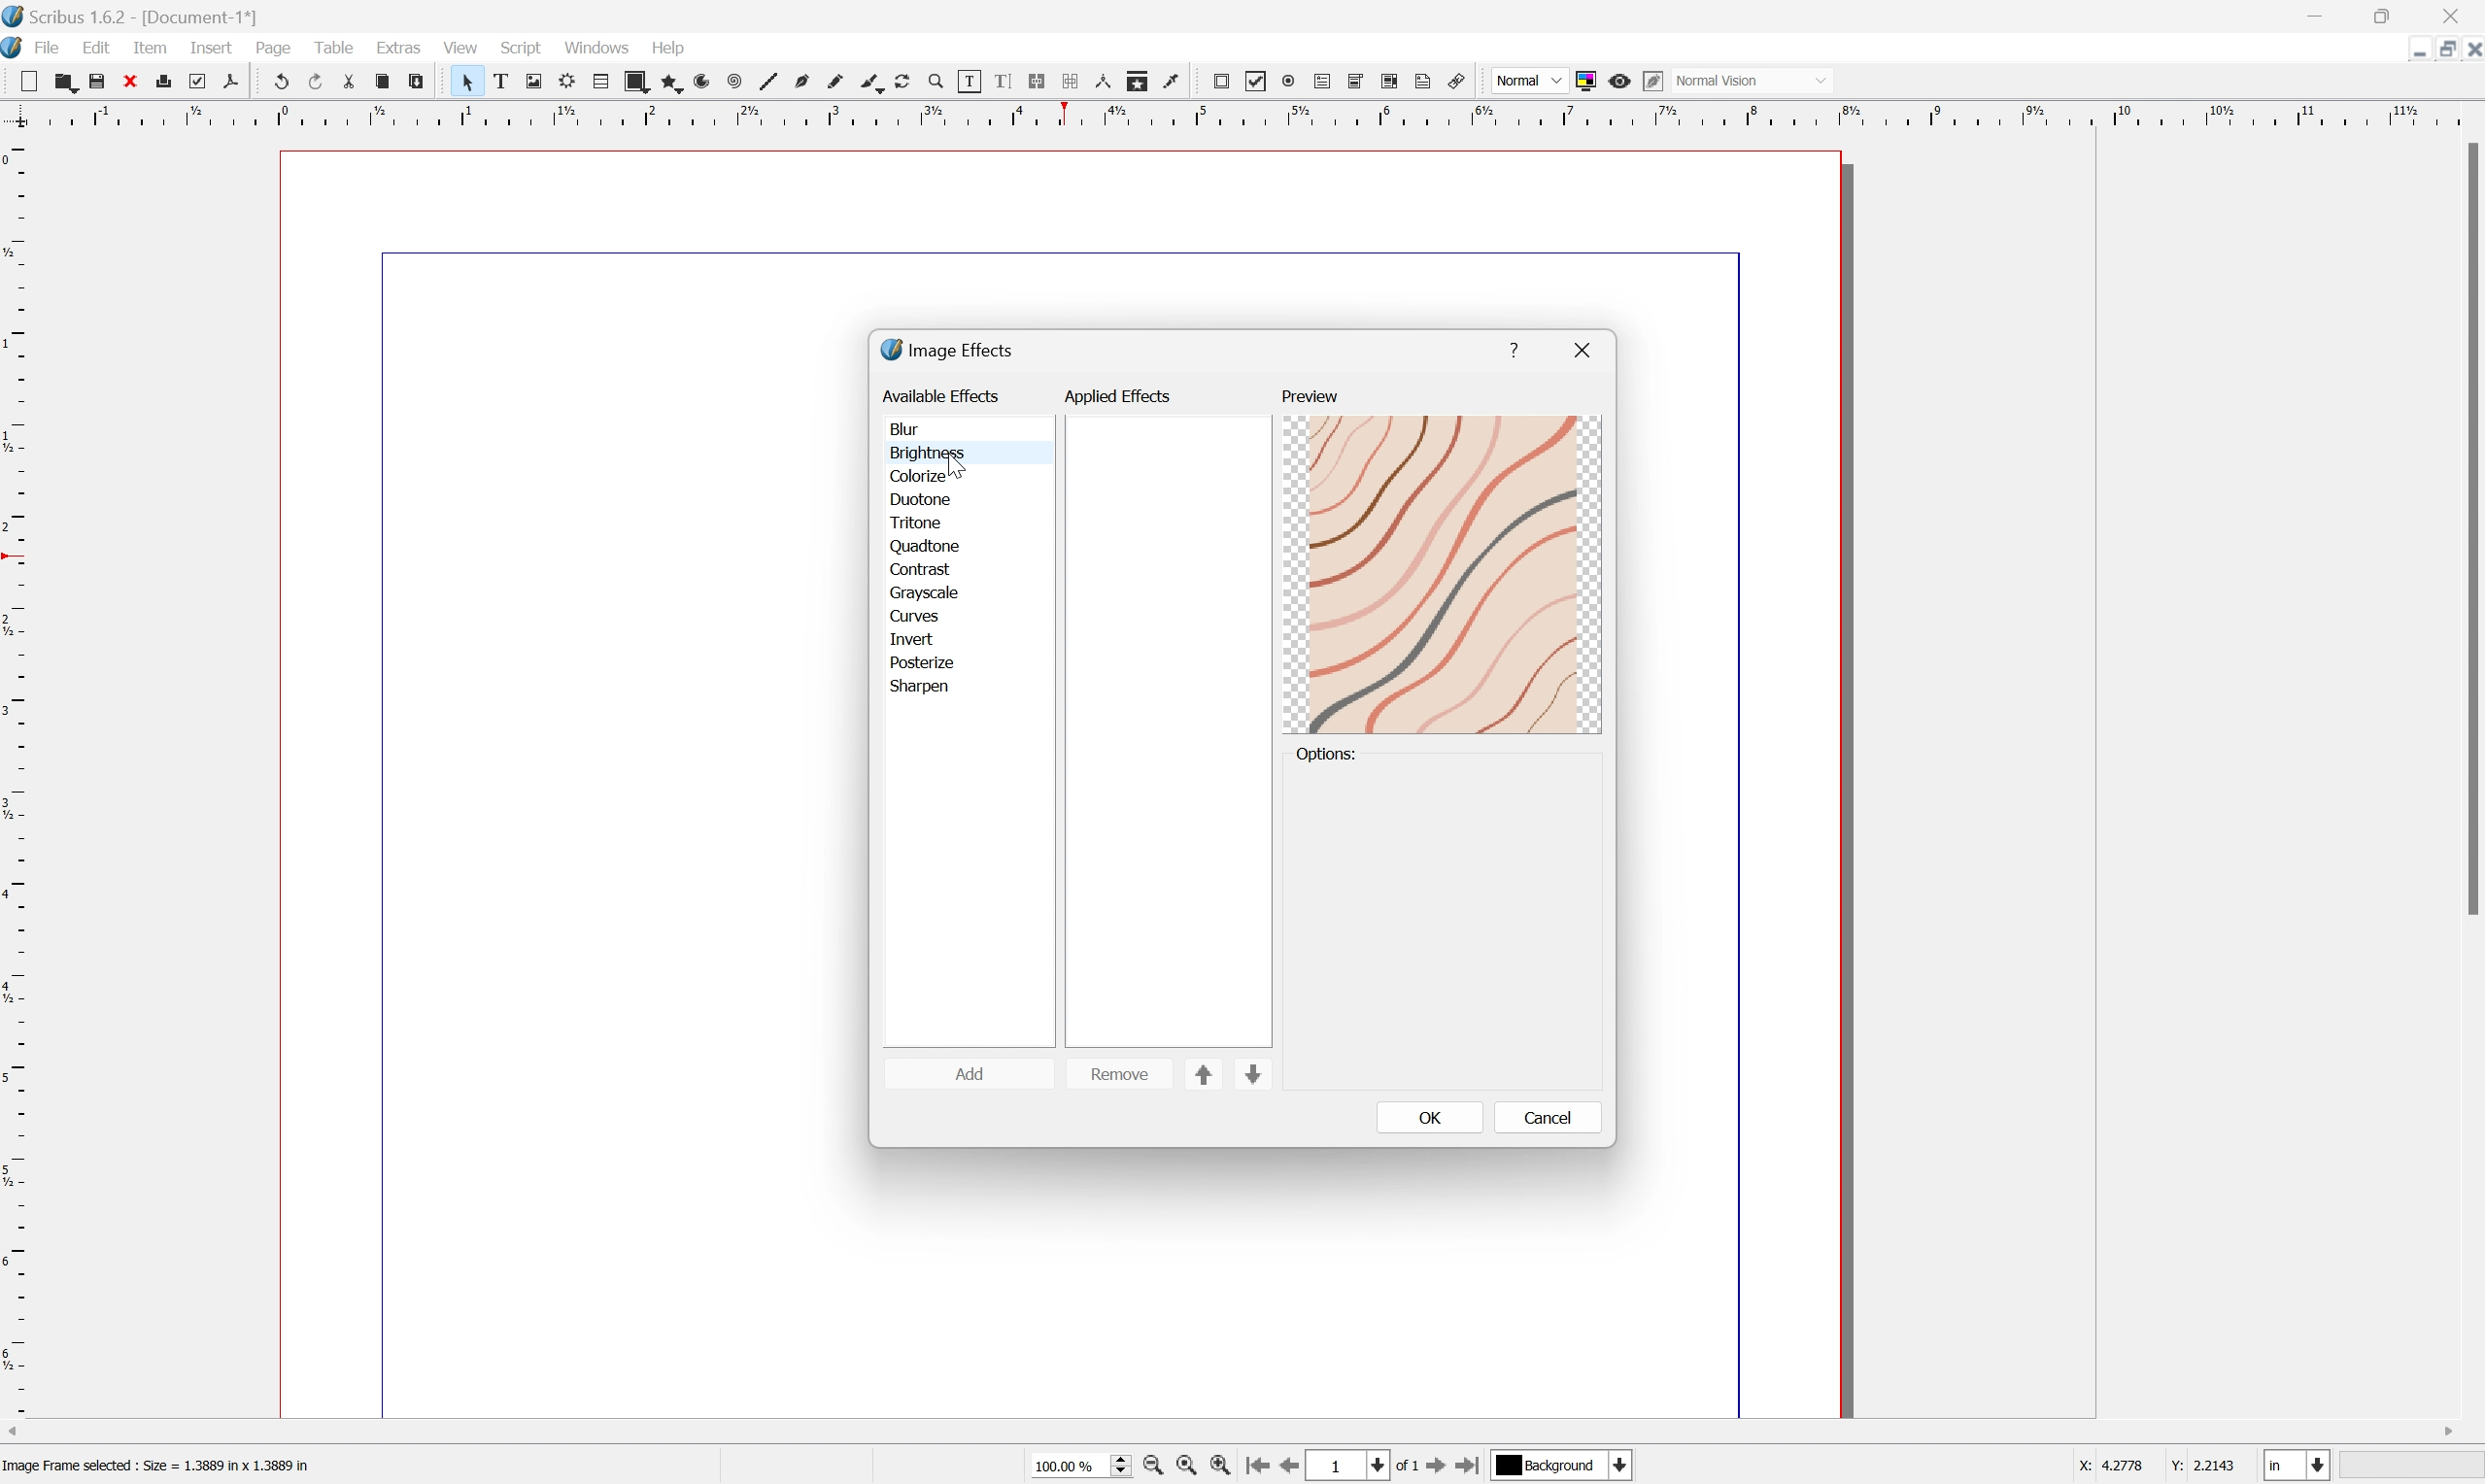  Describe the element at coordinates (568, 81) in the screenshot. I see `Render frame` at that location.